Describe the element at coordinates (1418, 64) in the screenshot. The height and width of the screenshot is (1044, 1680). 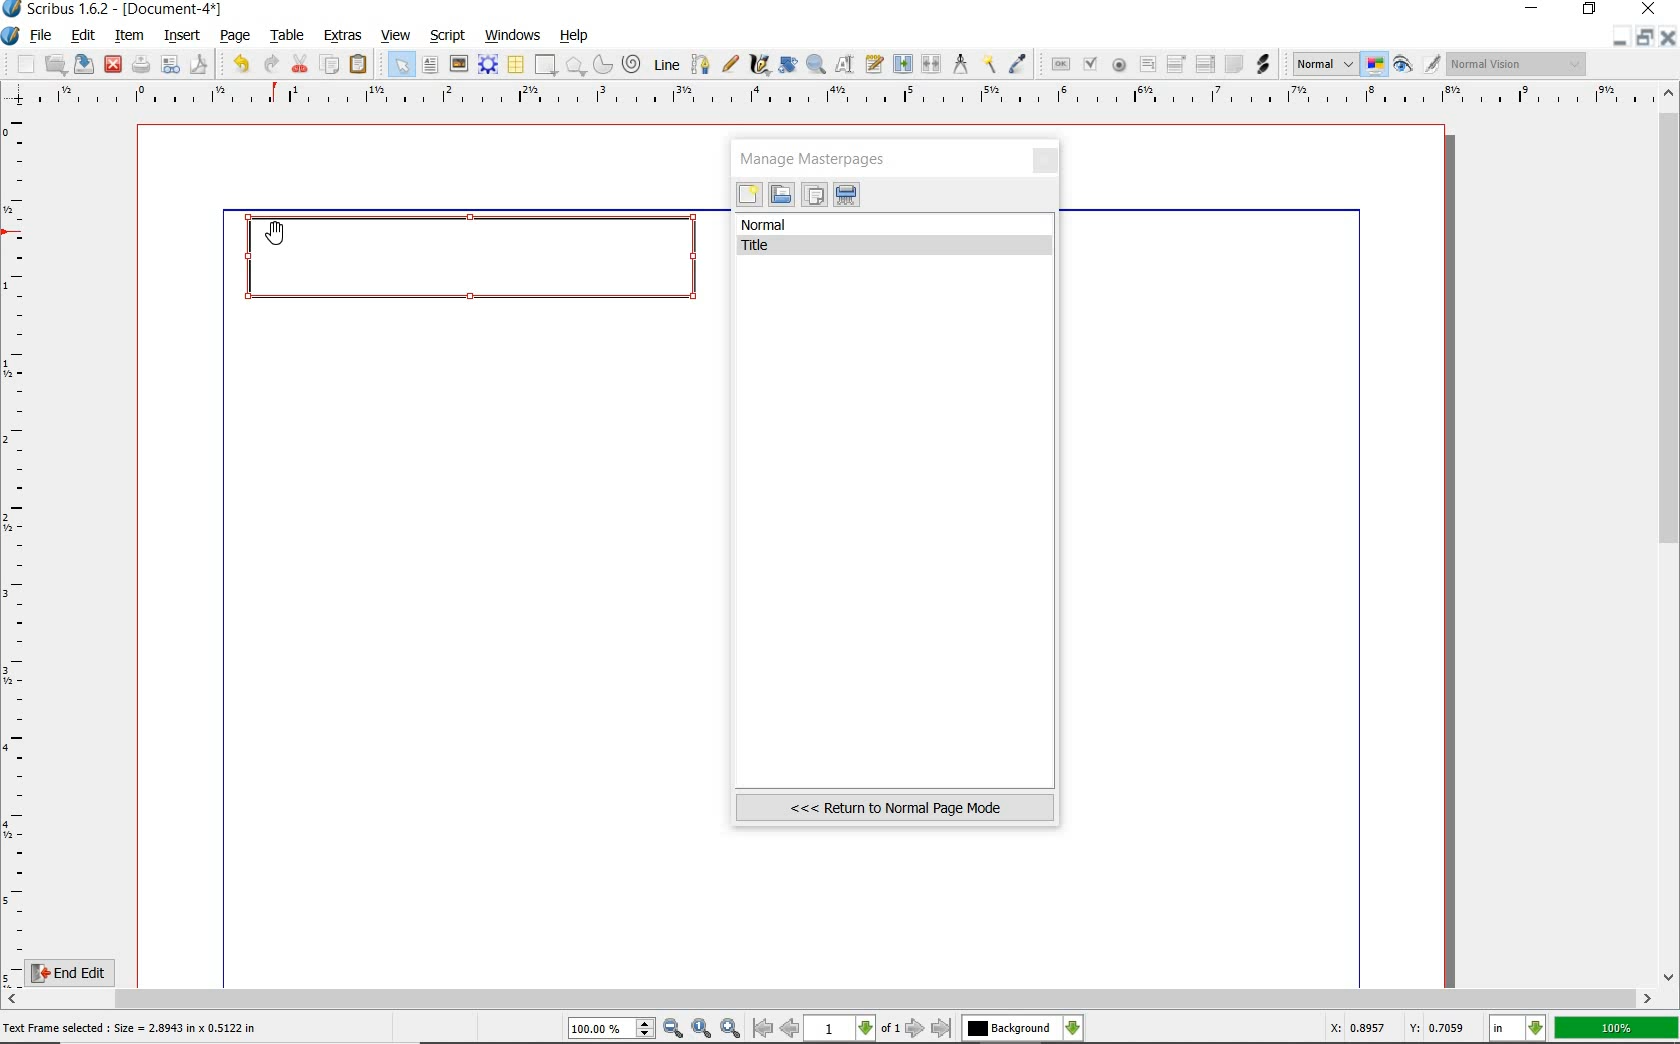
I see `preview mode` at that location.